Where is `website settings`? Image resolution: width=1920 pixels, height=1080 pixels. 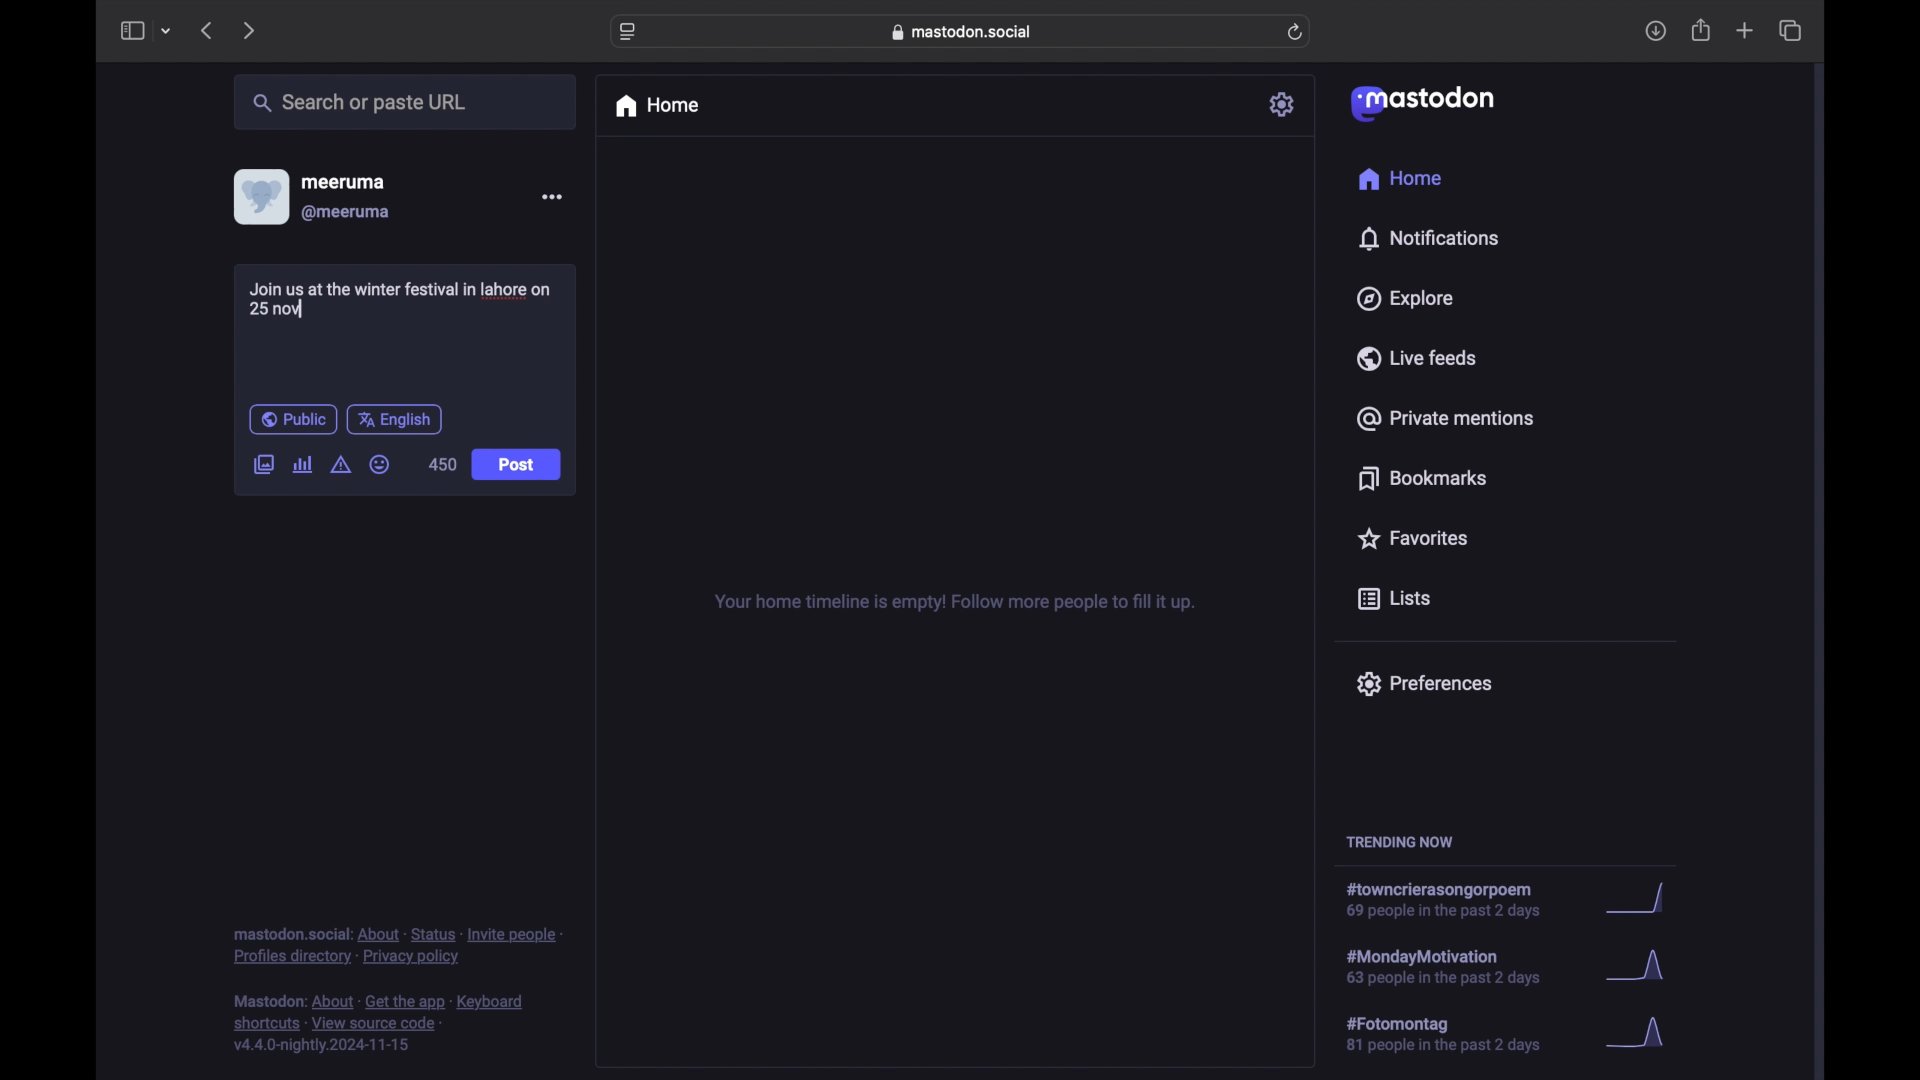
website settings is located at coordinates (630, 32).